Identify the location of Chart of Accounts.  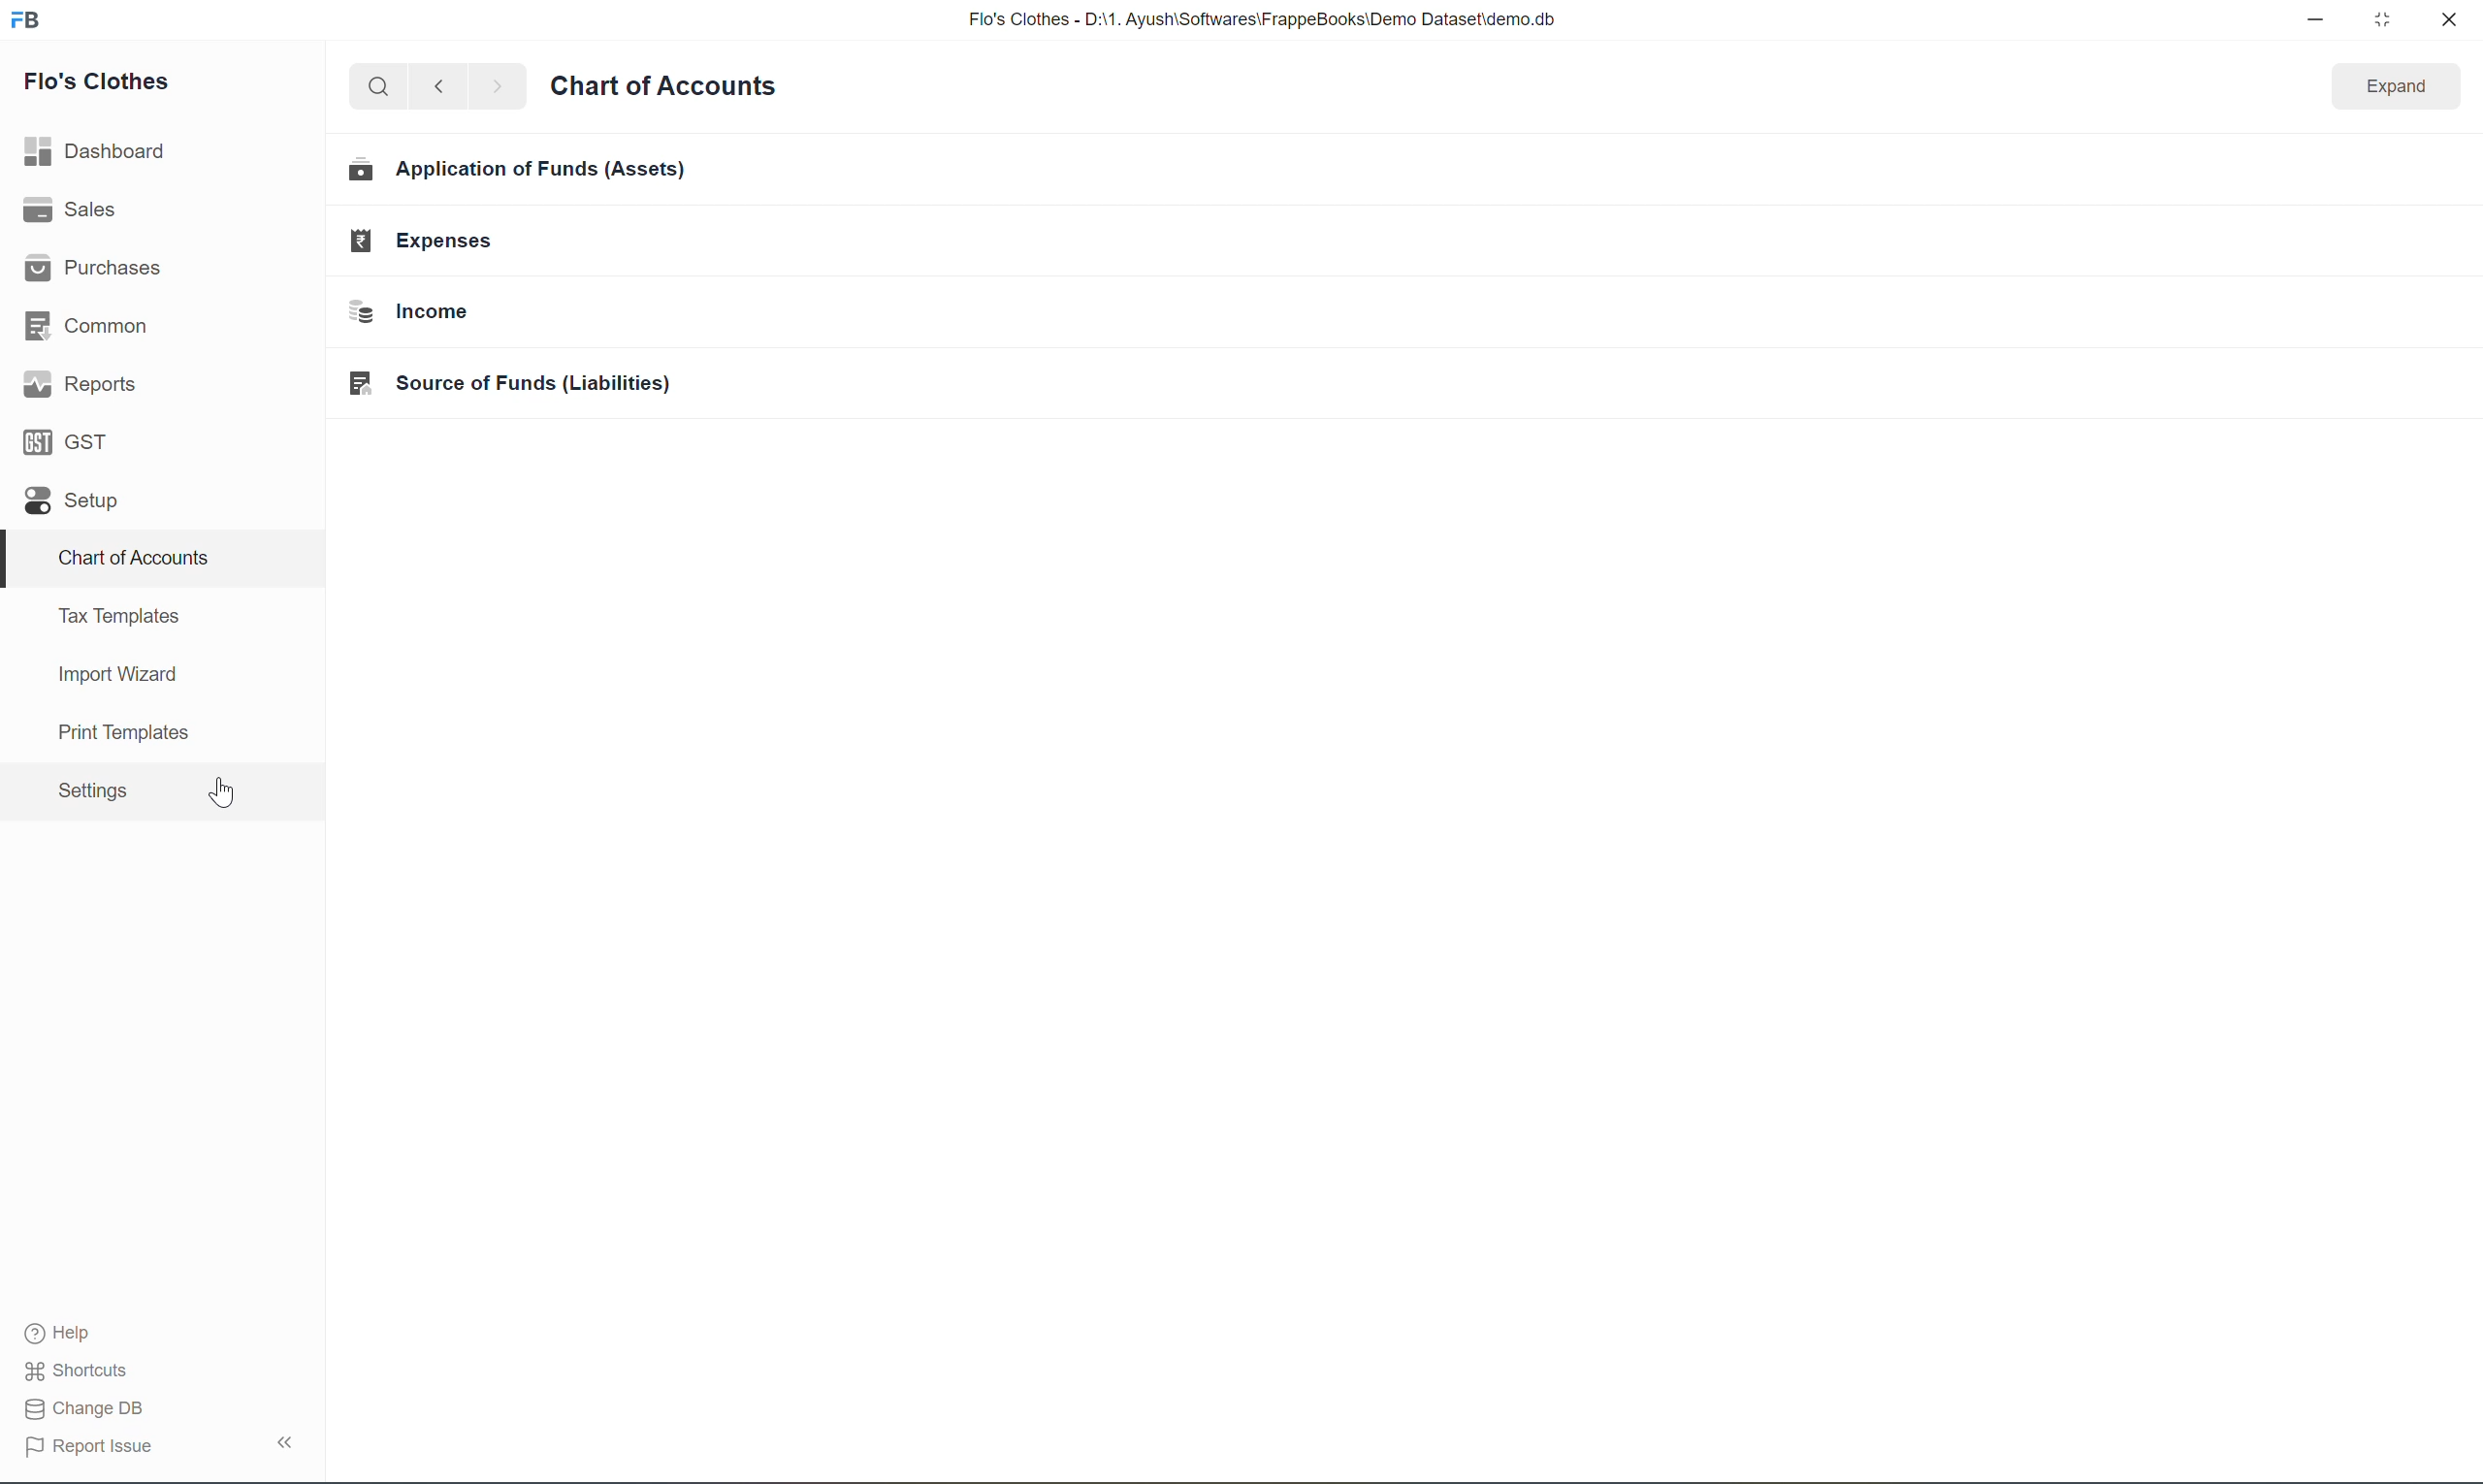
(668, 85).